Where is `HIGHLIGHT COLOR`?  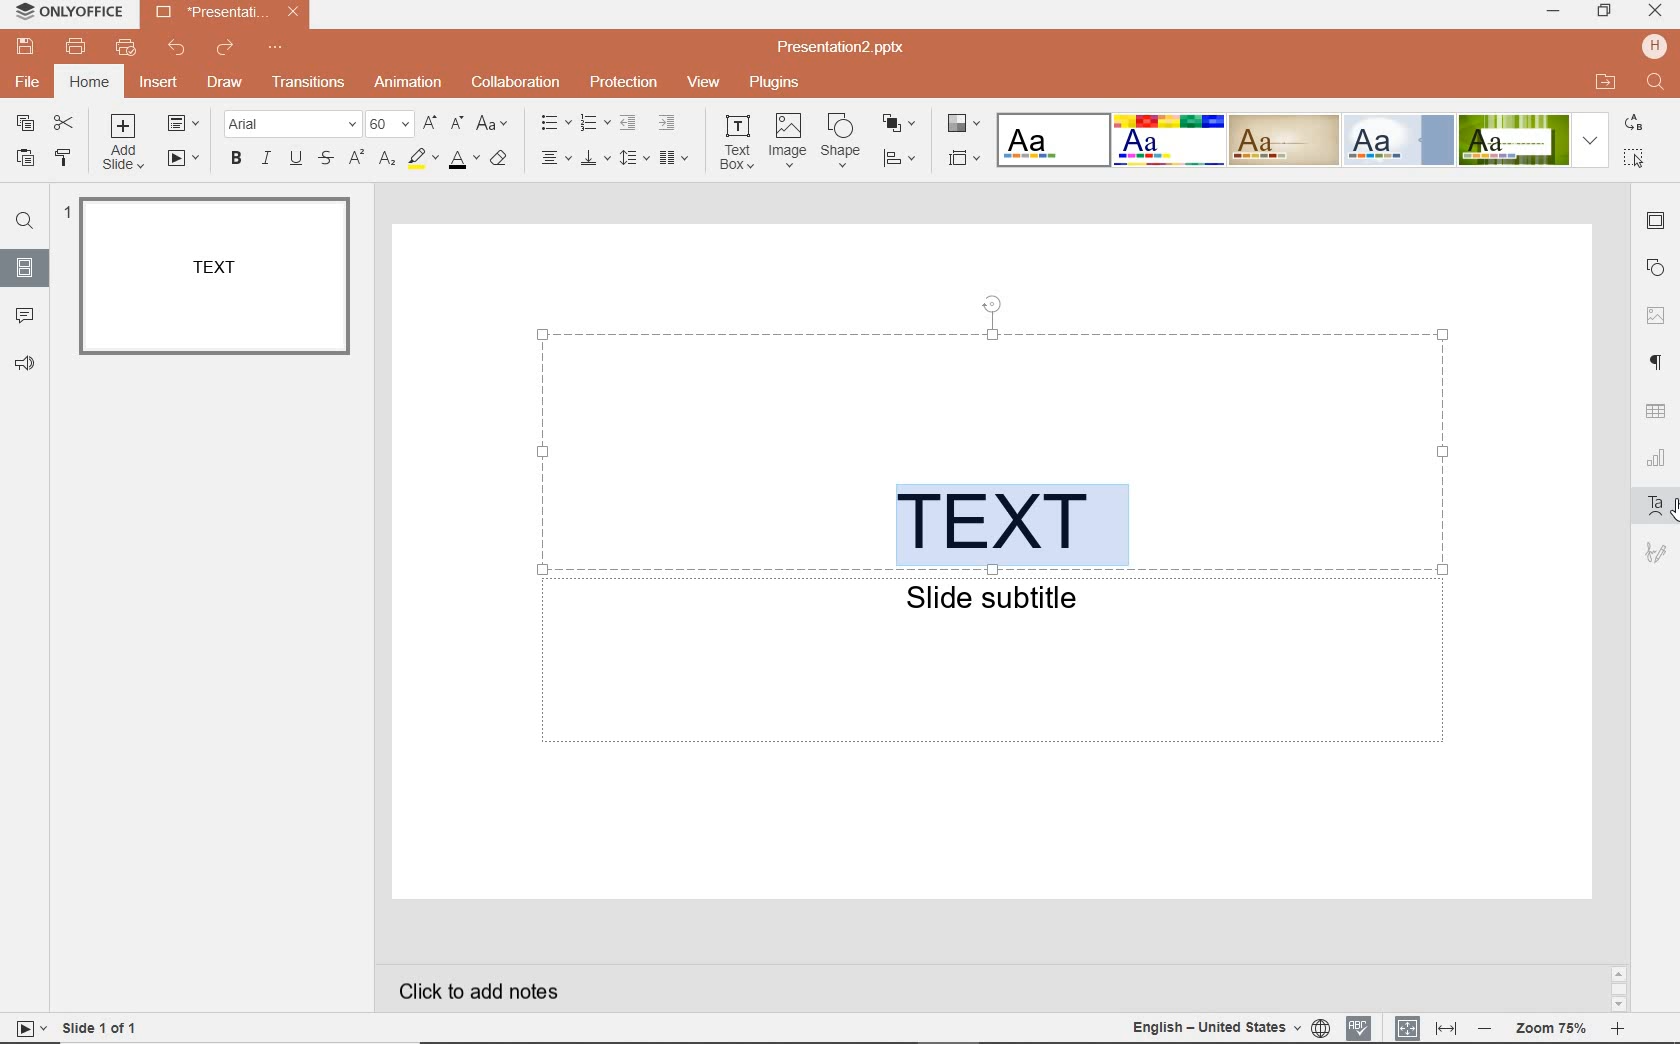 HIGHLIGHT COLOR is located at coordinates (420, 160).